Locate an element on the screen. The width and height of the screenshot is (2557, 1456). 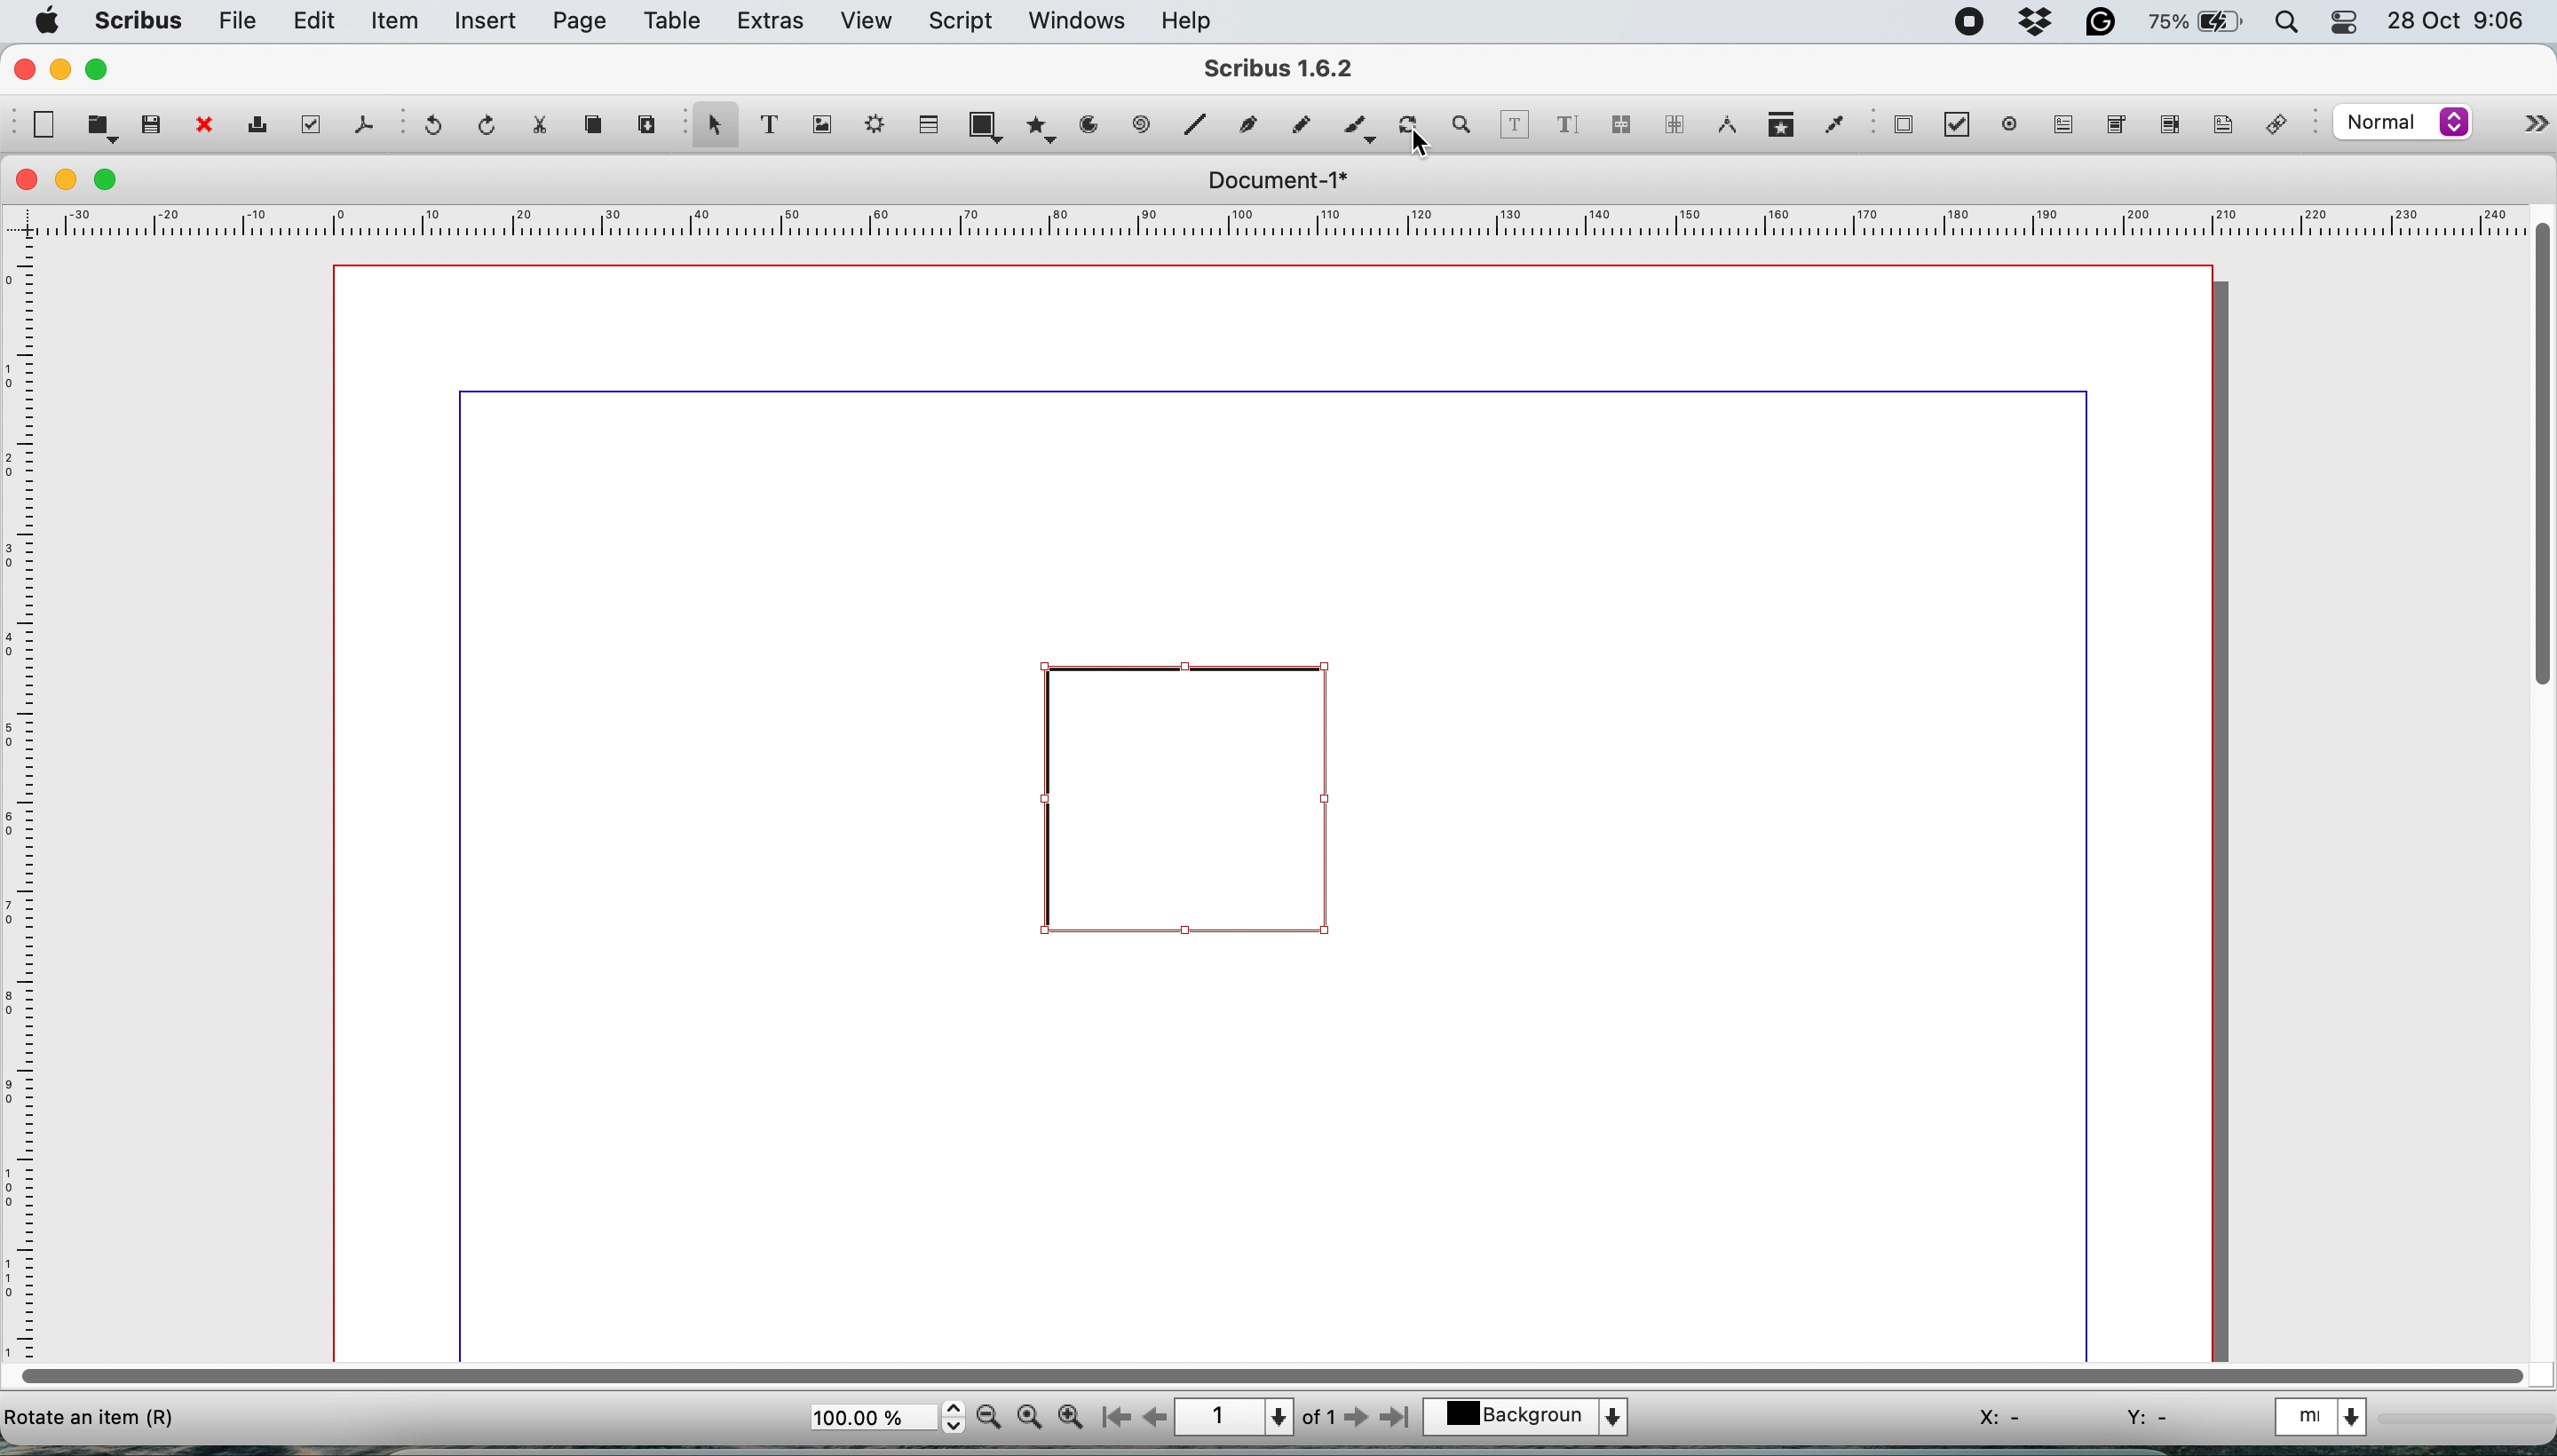
windows is located at coordinates (1073, 20).